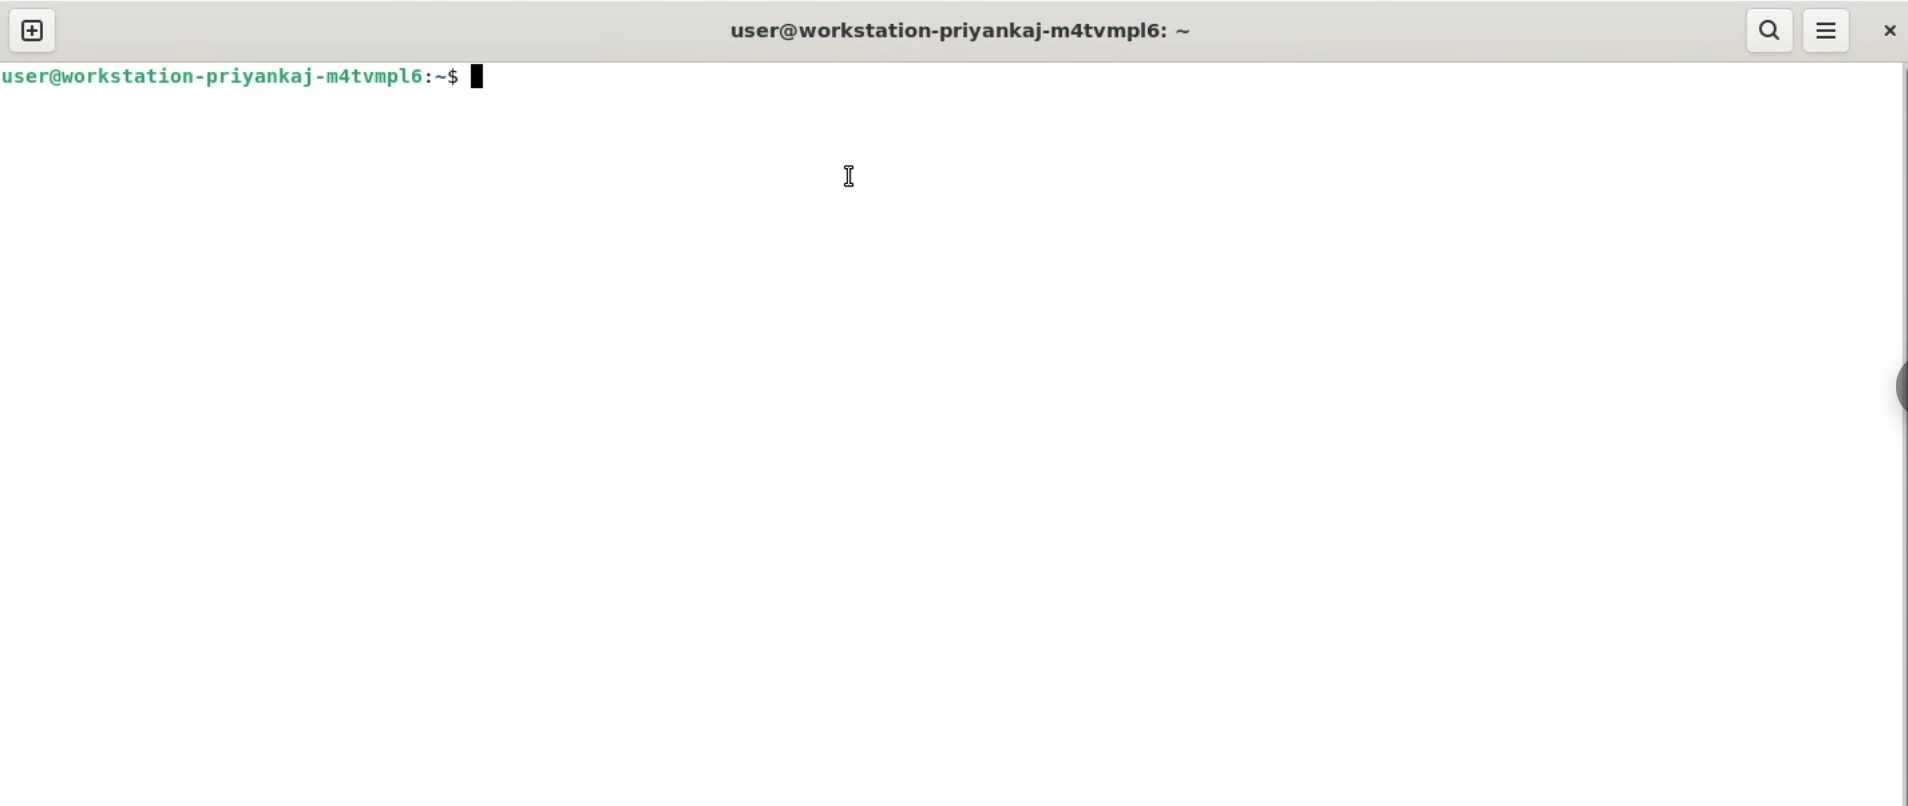  Describe the element at coordinates (1770, 30) in the screenshot. I see `search` at that location.